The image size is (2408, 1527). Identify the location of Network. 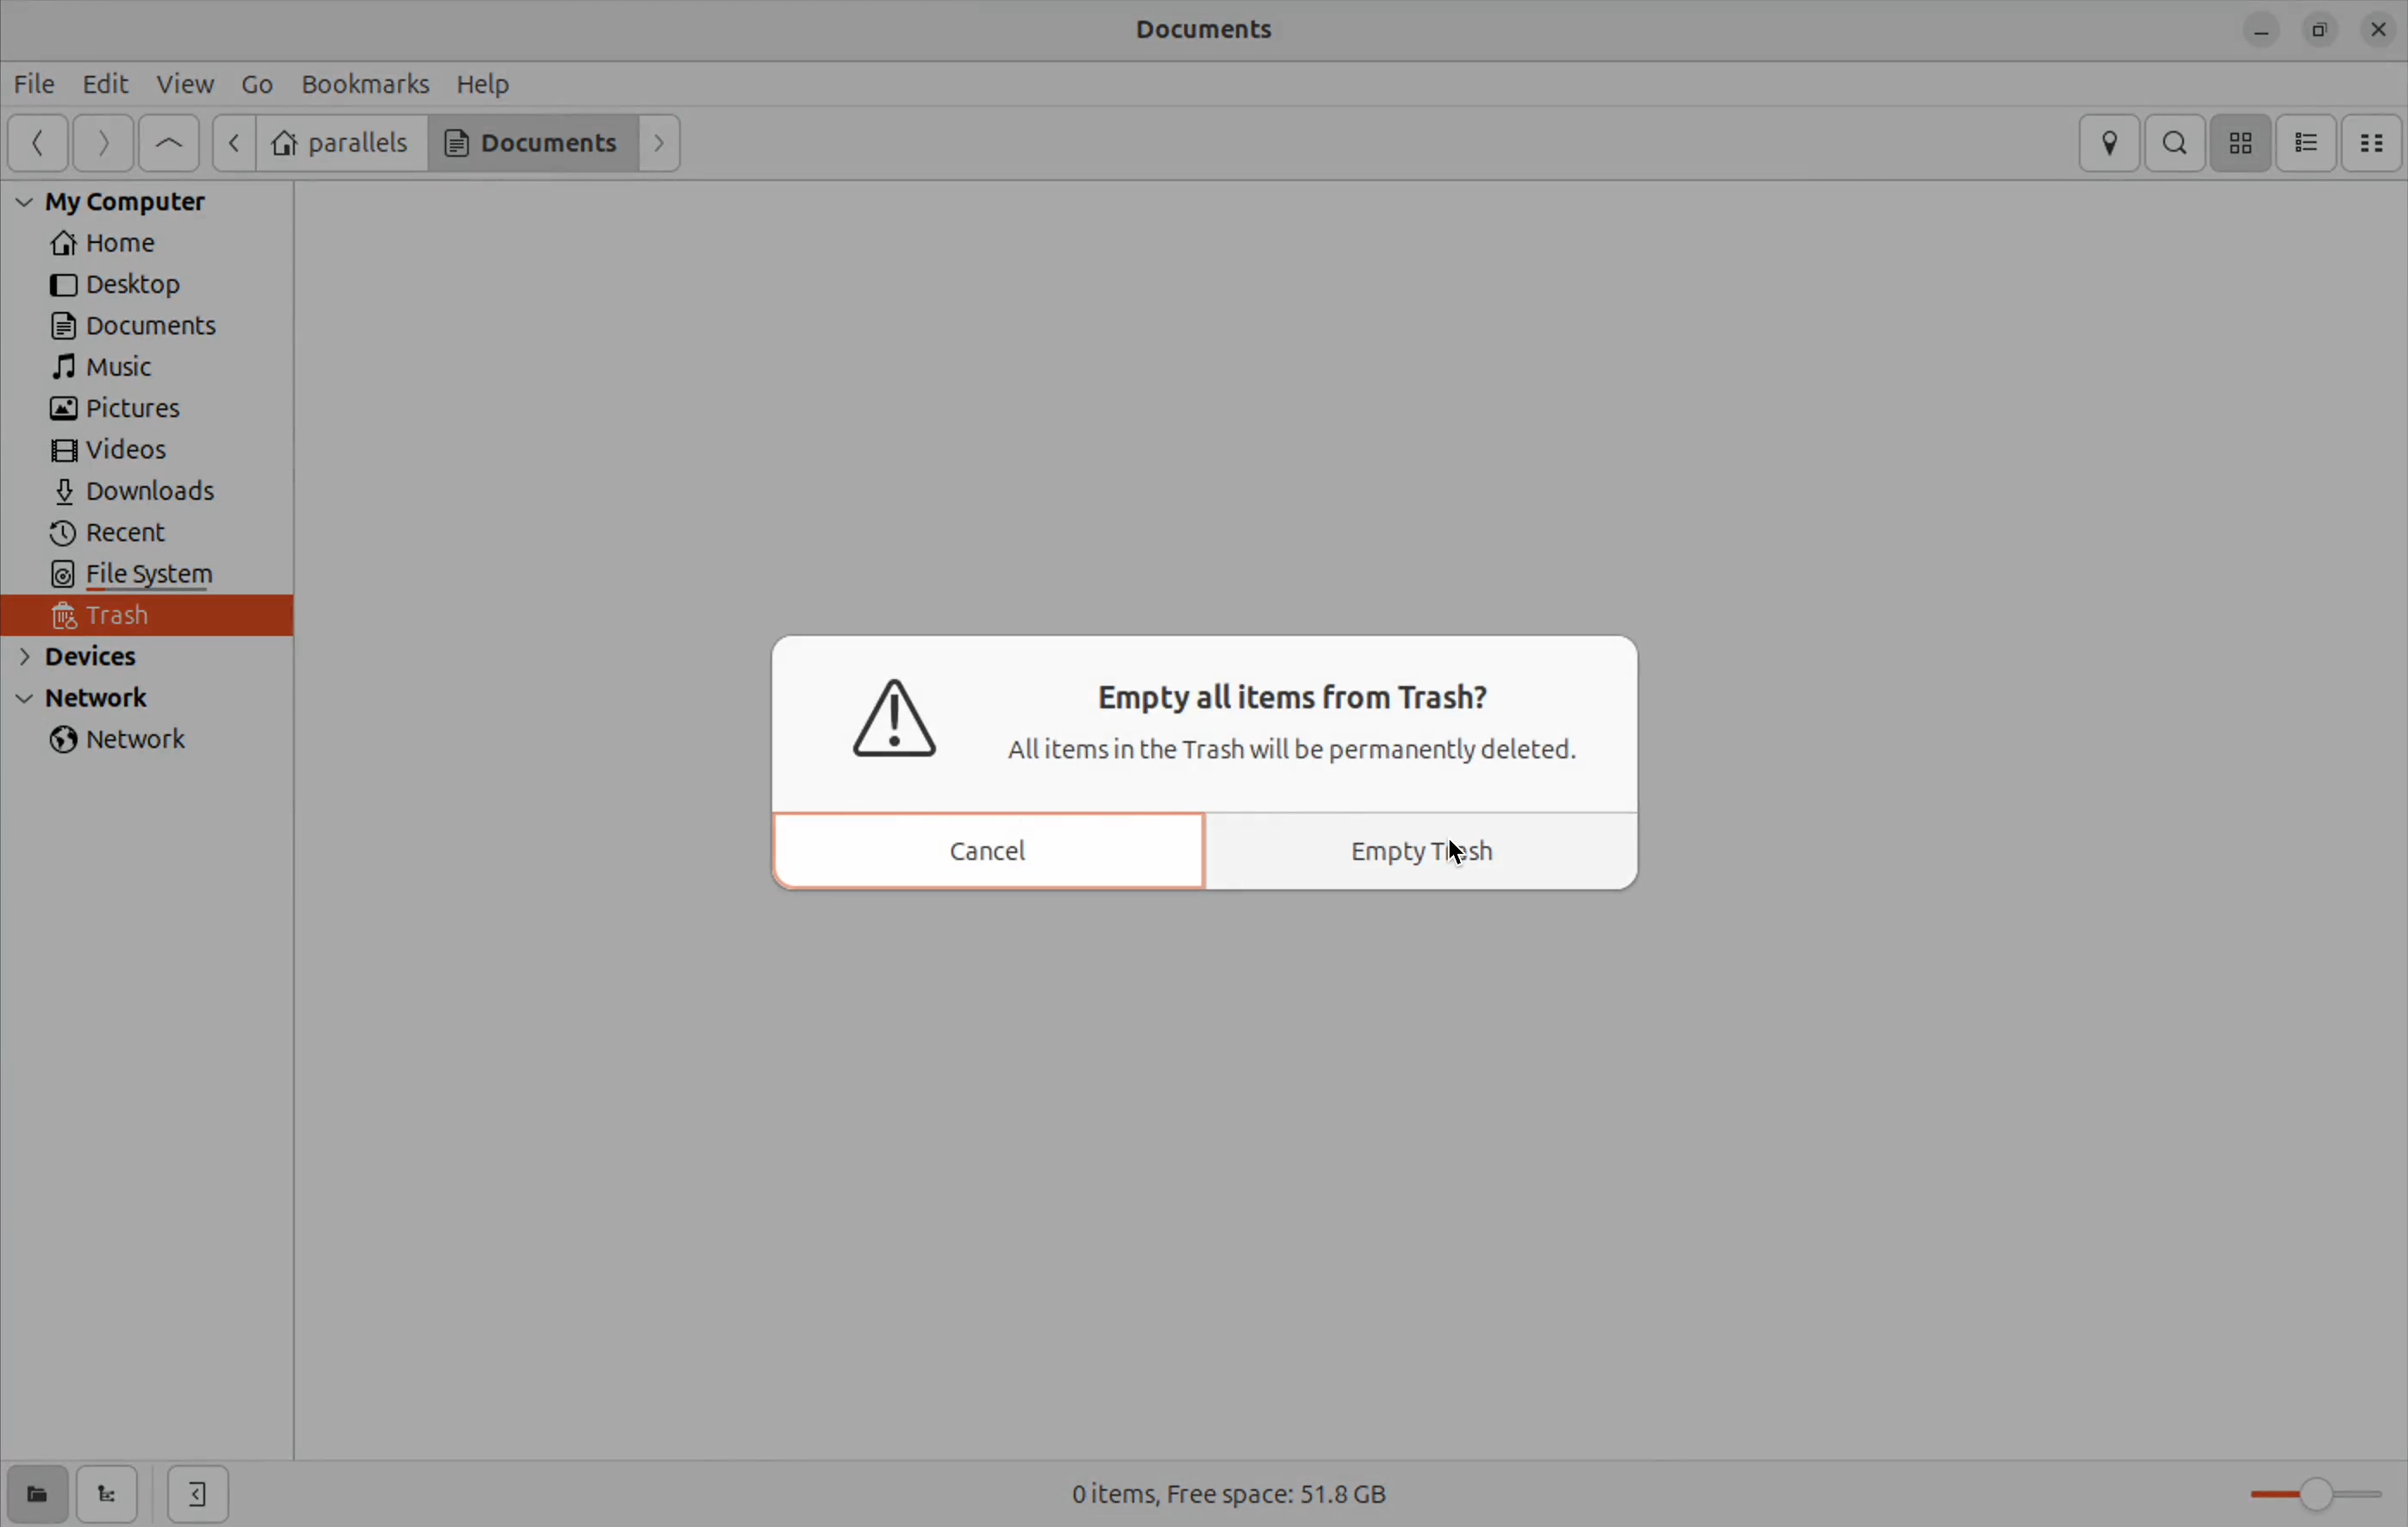
(95, 699).